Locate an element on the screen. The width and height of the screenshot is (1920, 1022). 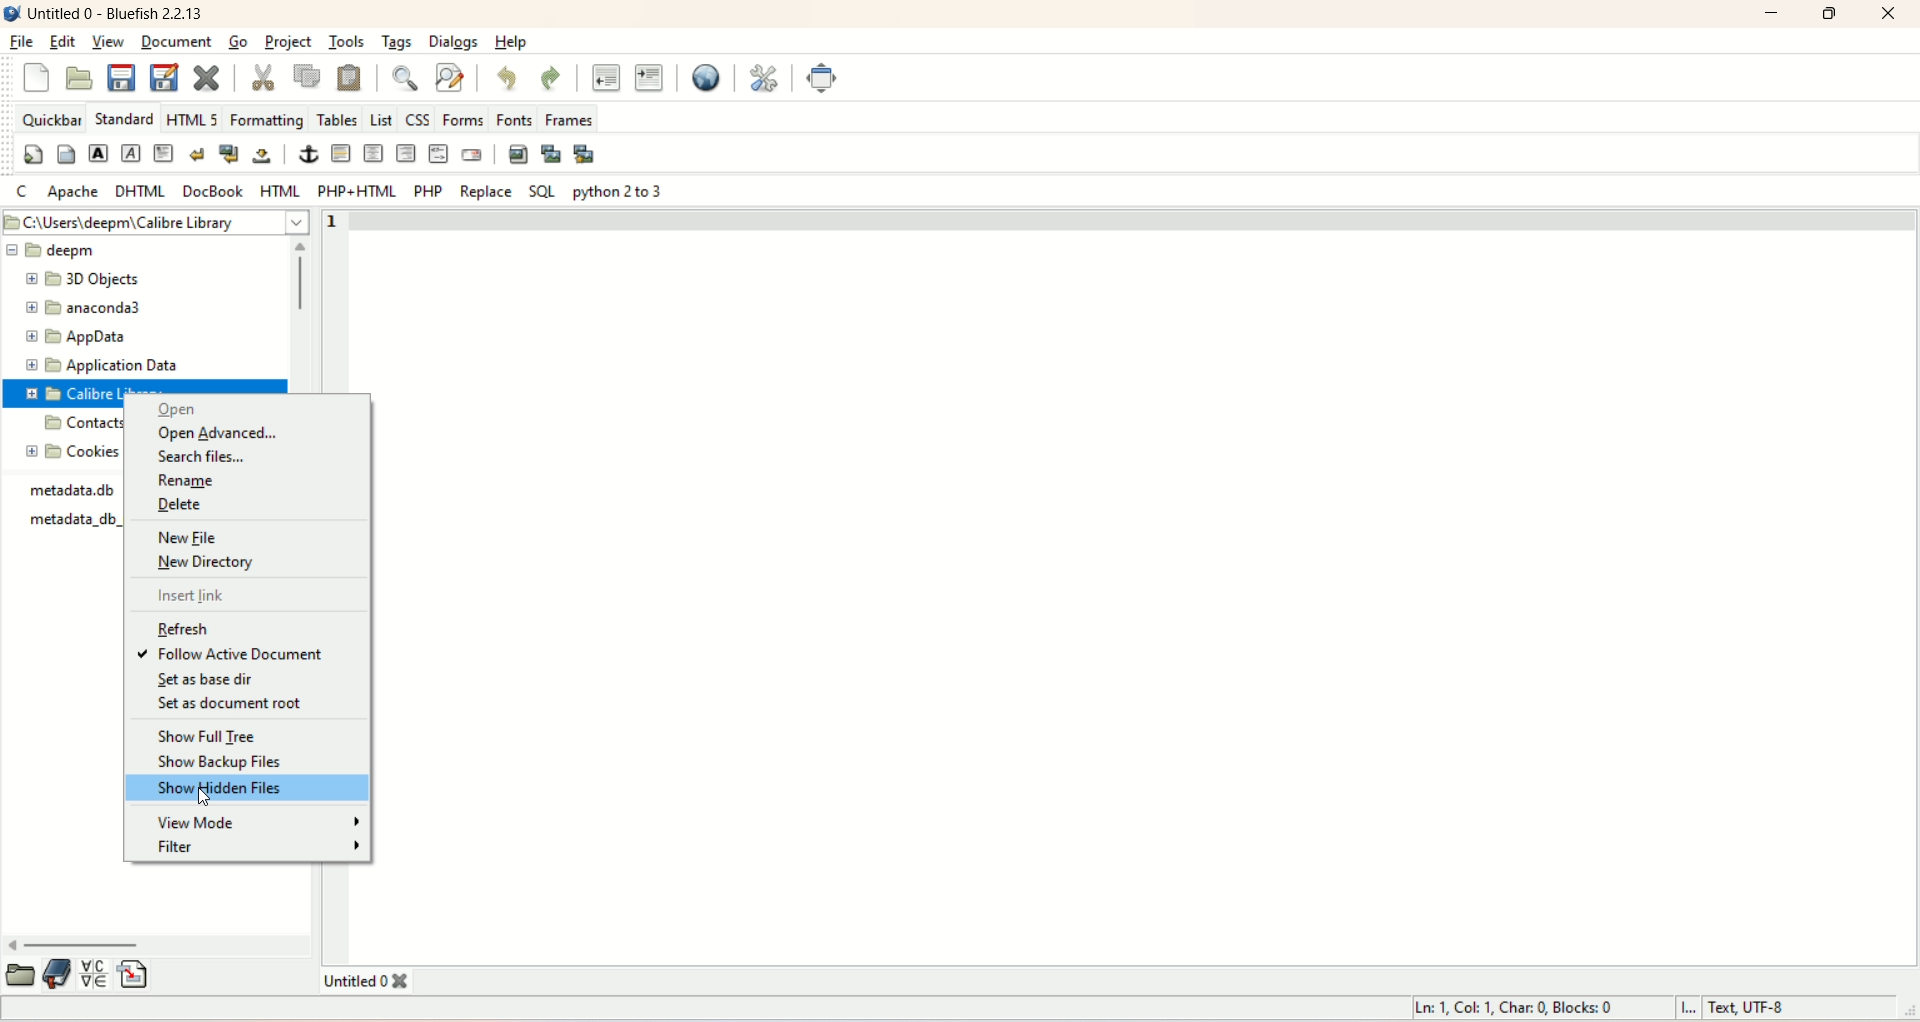
open is located at coordinates (177, 410).